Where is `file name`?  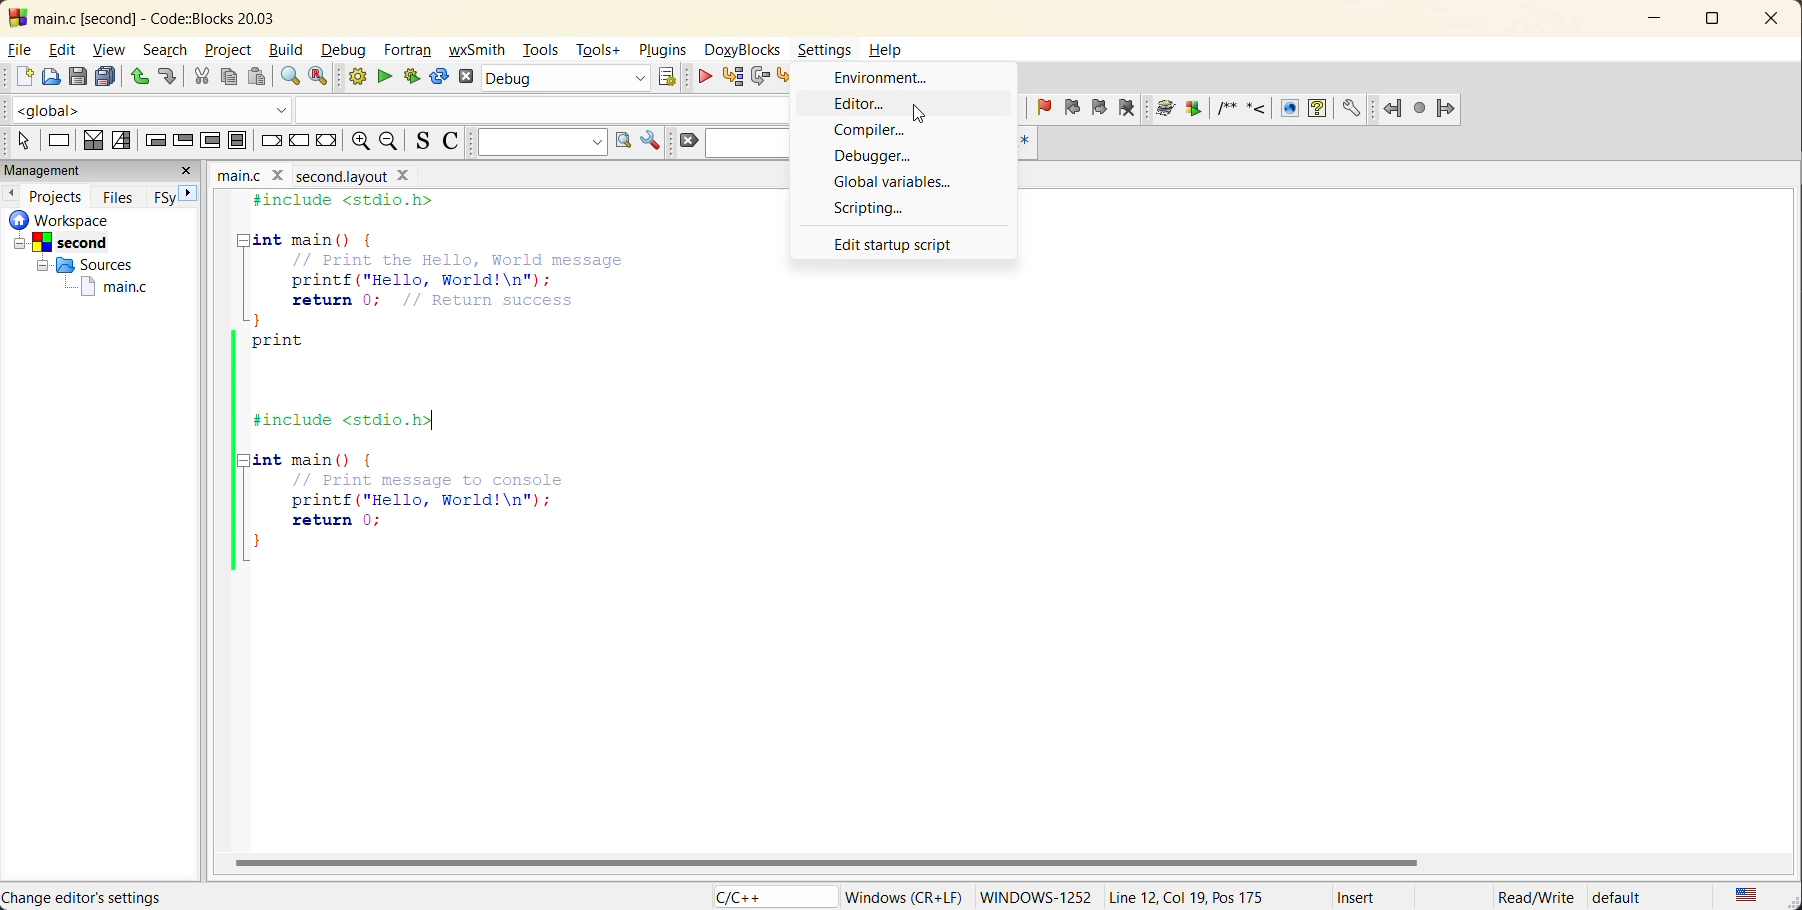 file name is located at coordinates (254, 173).